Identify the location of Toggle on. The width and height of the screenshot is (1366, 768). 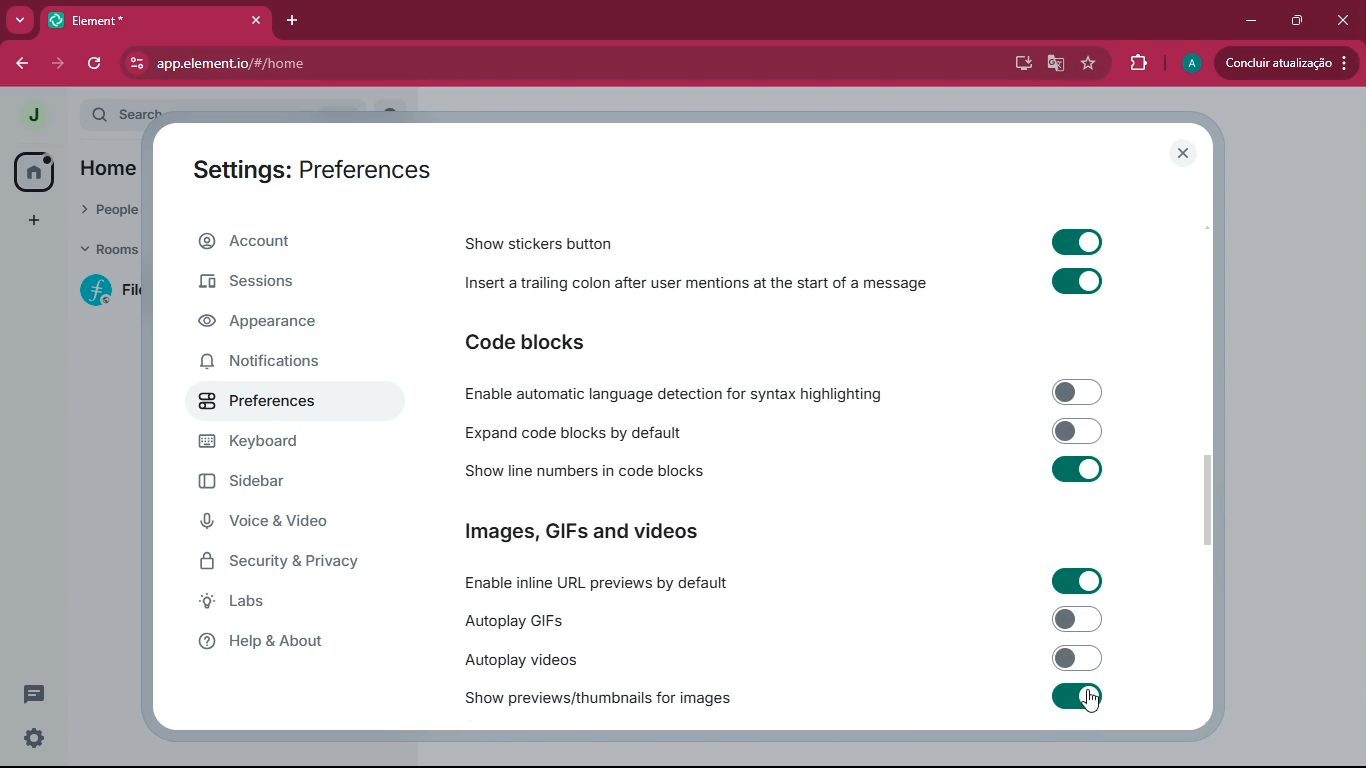
(1074, 579).